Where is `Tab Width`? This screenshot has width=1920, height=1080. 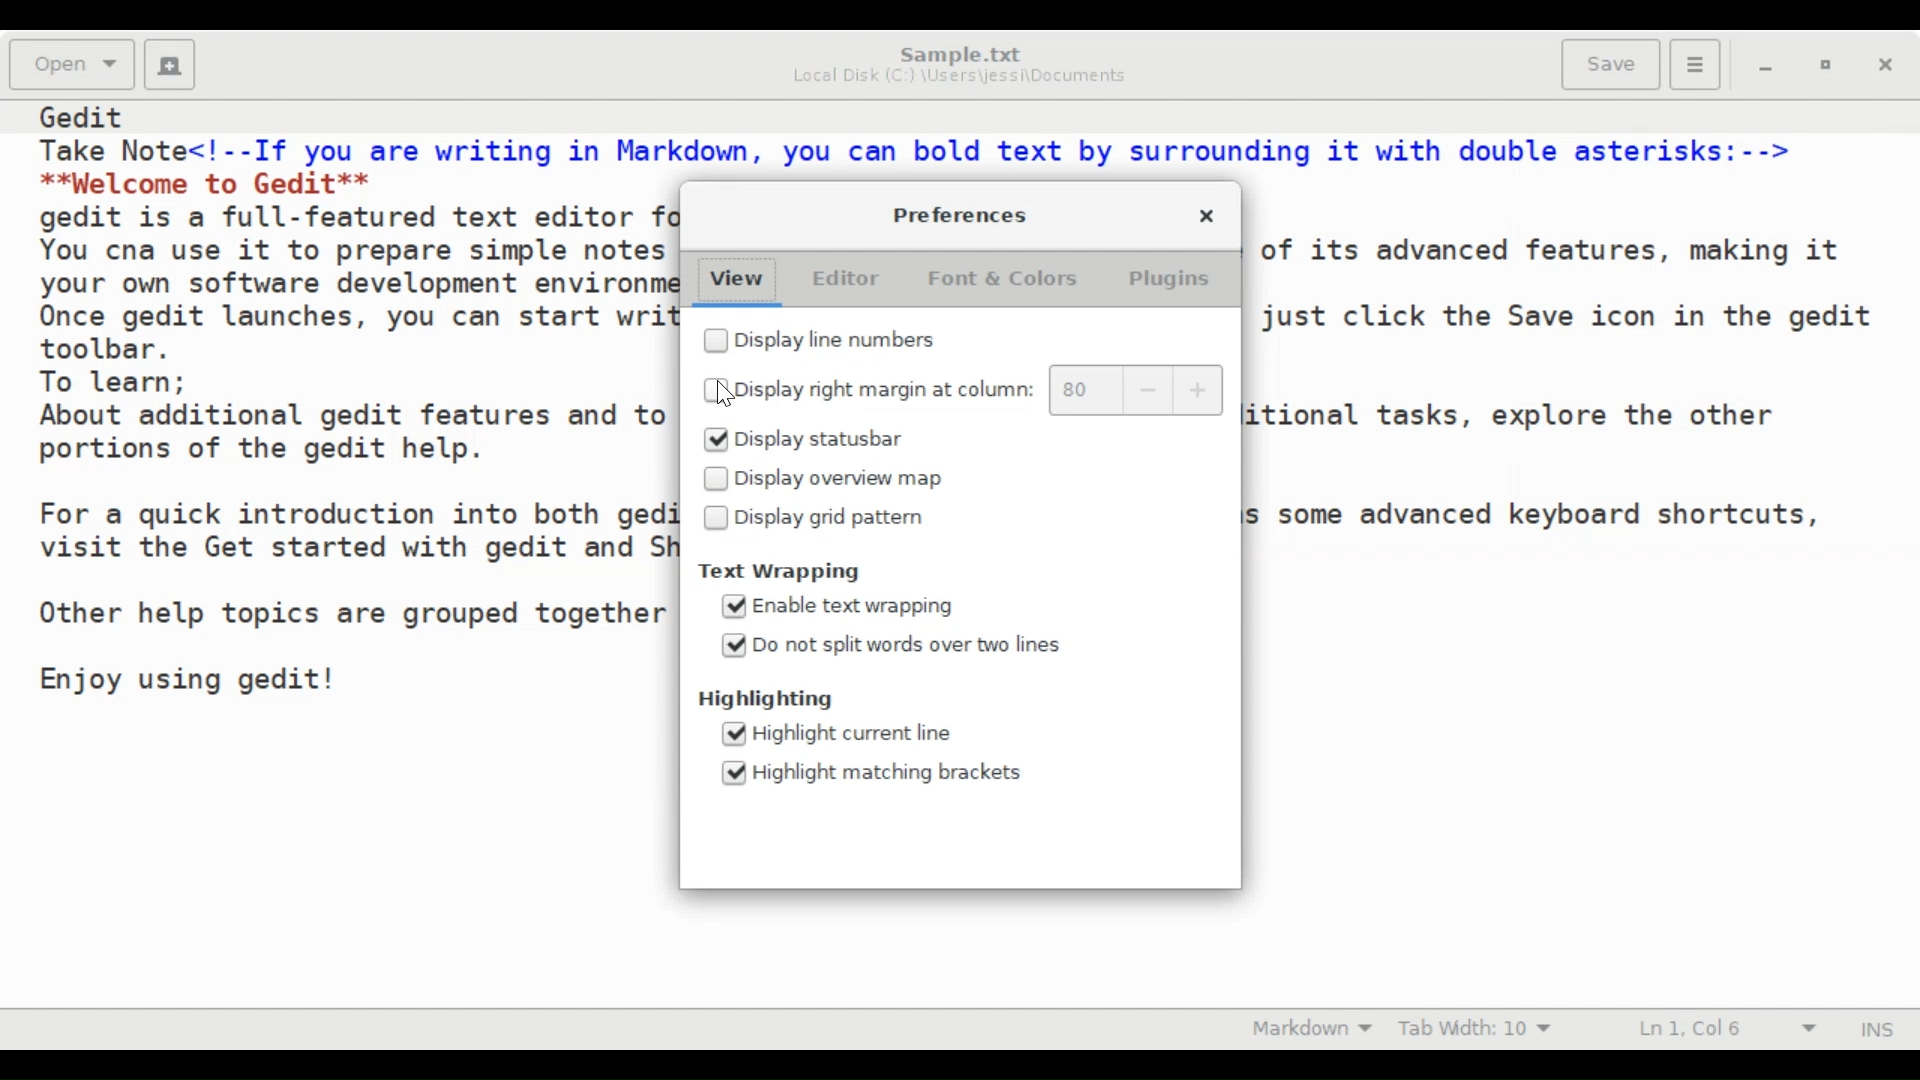
Tab Width is located at coordinates (1477, 1030).